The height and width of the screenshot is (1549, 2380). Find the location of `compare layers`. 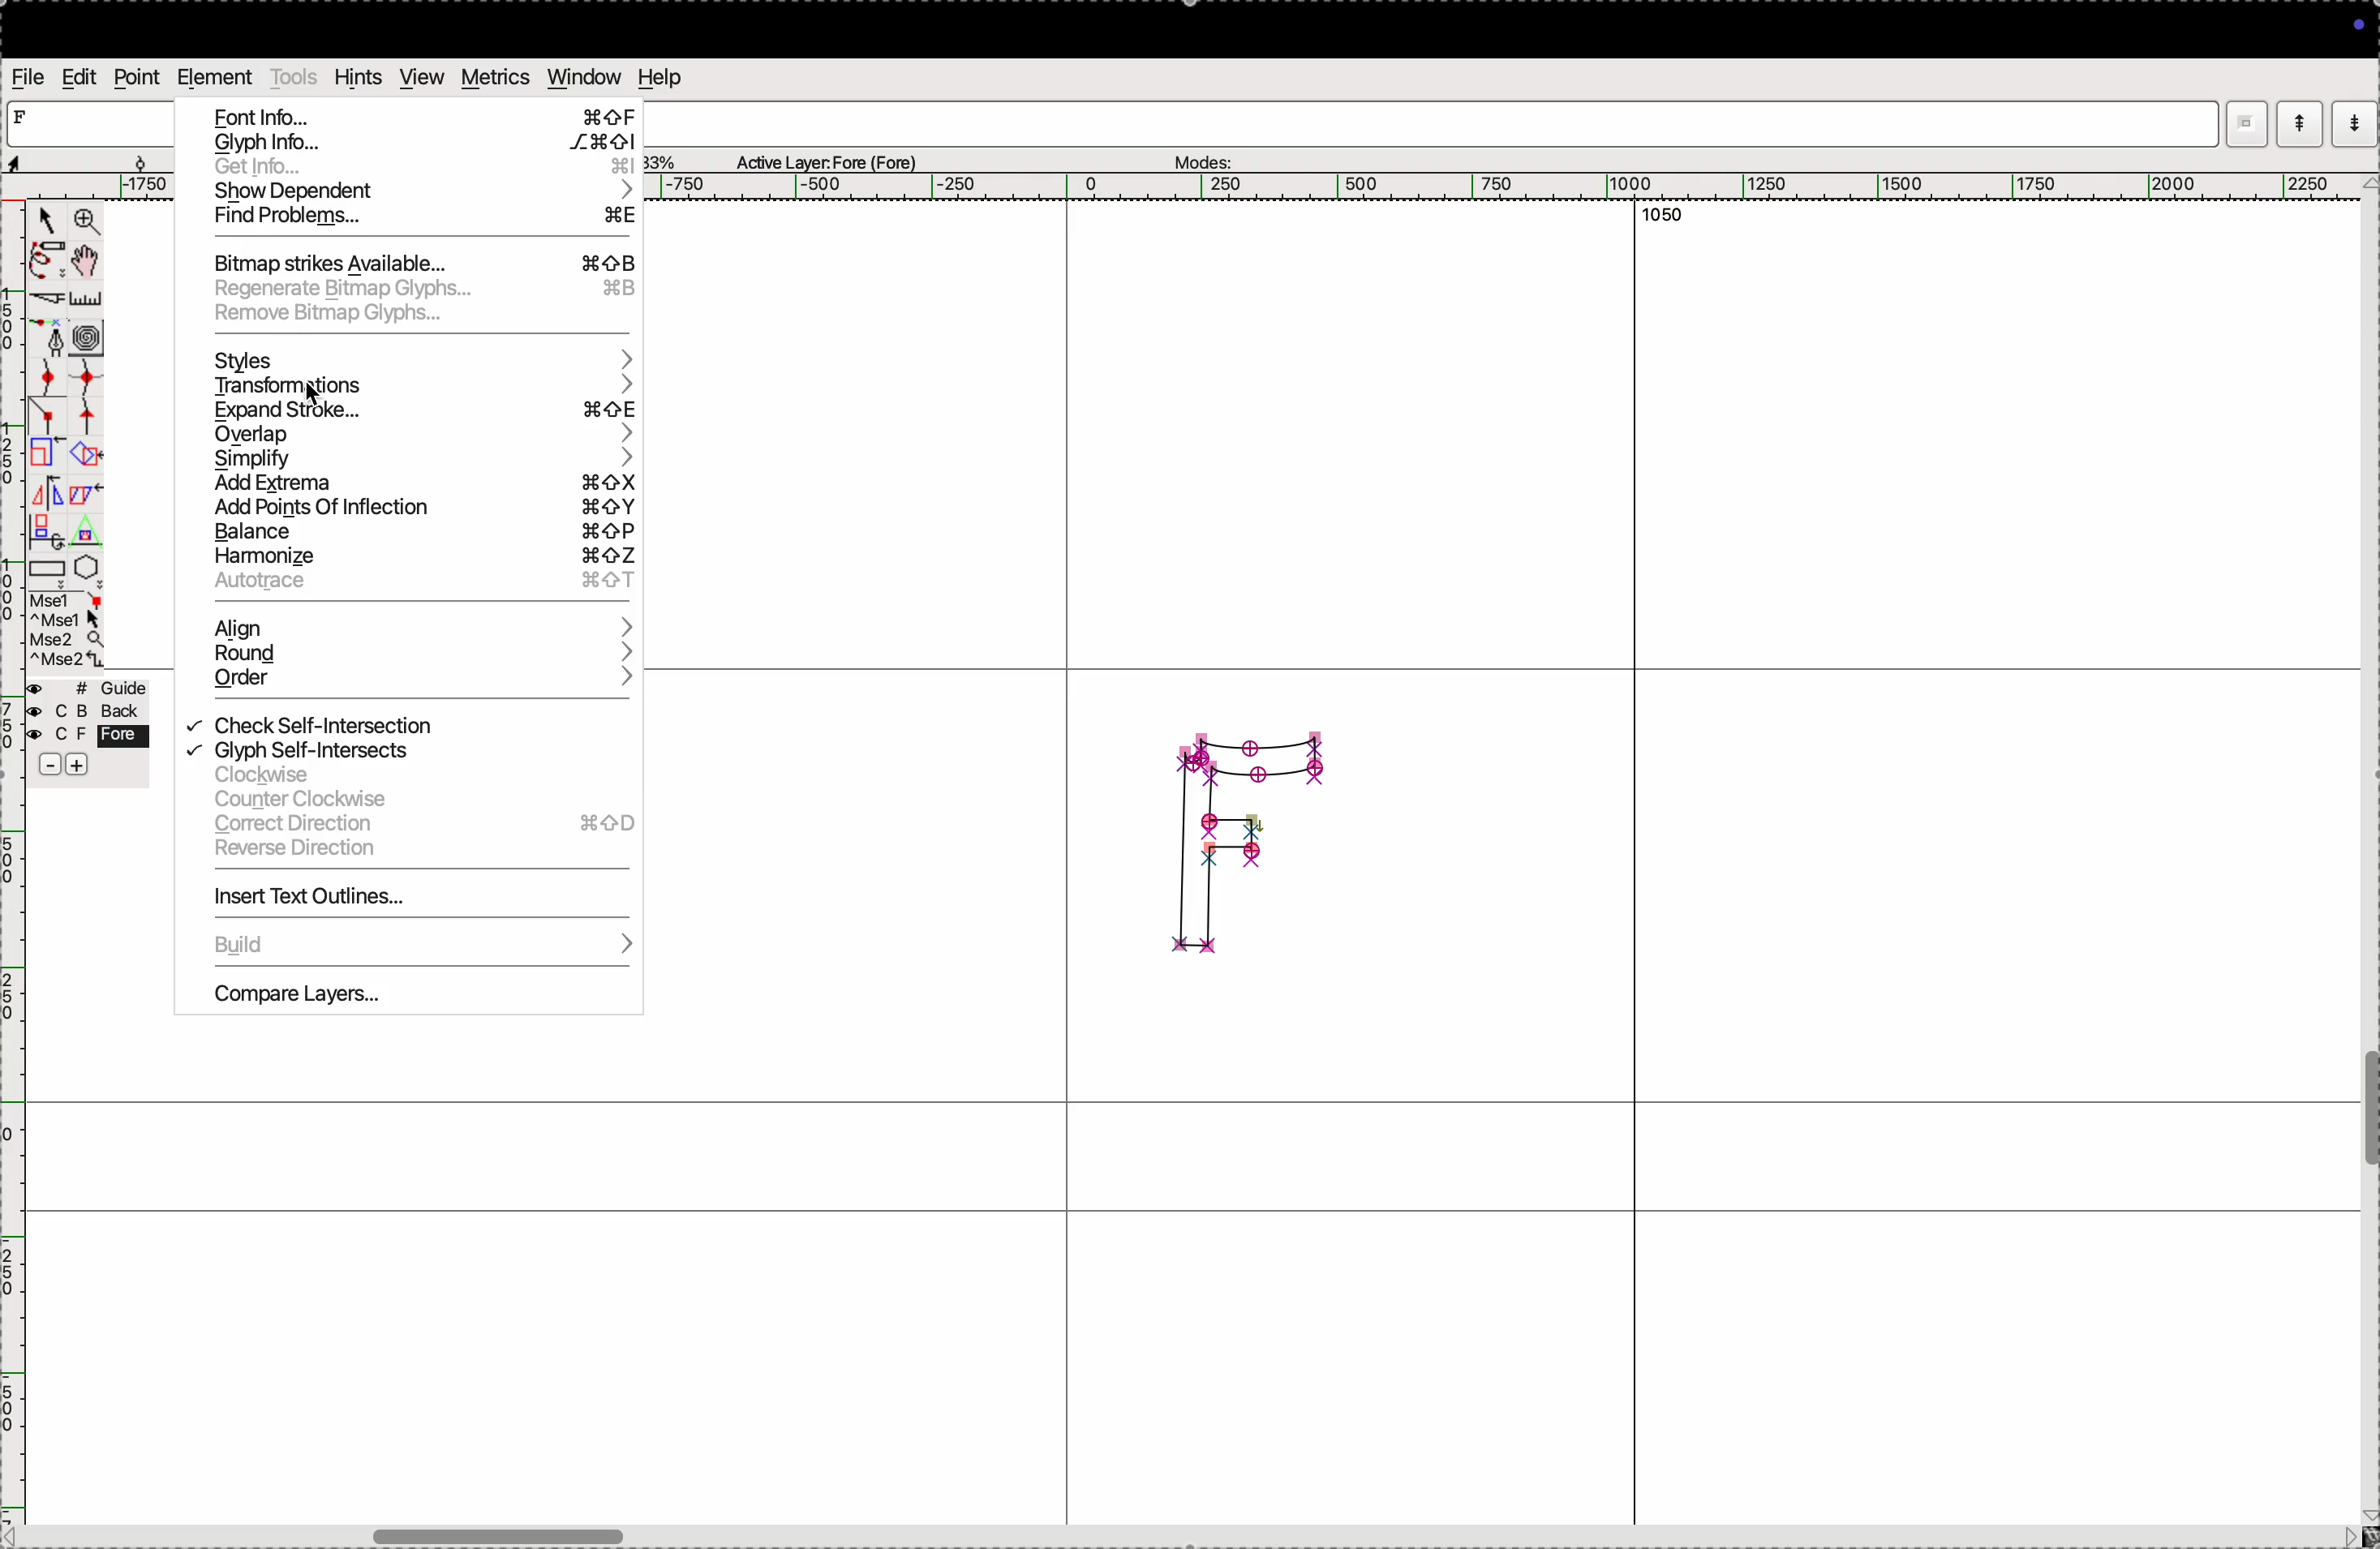

compare layers is located at coordinates (408, 1000).